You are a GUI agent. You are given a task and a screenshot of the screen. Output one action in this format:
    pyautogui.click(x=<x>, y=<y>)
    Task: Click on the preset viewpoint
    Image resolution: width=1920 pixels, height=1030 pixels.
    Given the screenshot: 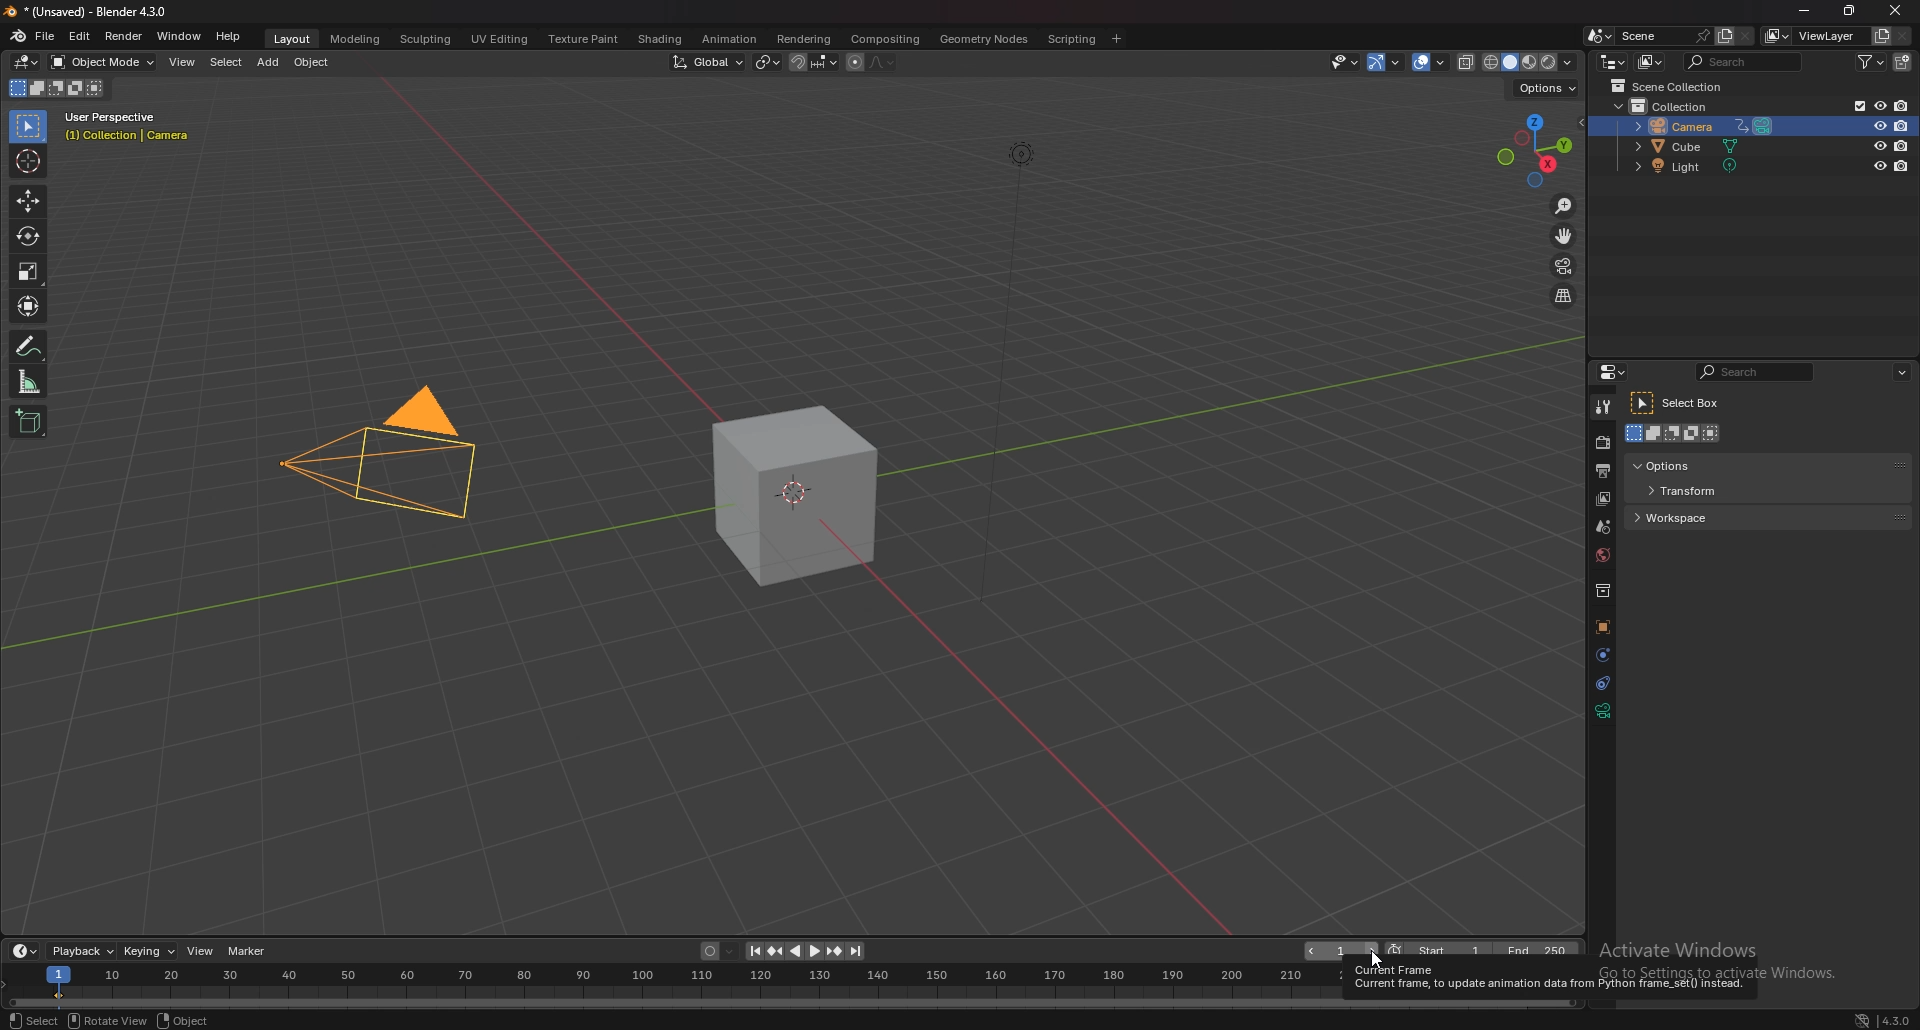 What is the action you would take?
    pyautogui.click(x=1534, y=150)
    